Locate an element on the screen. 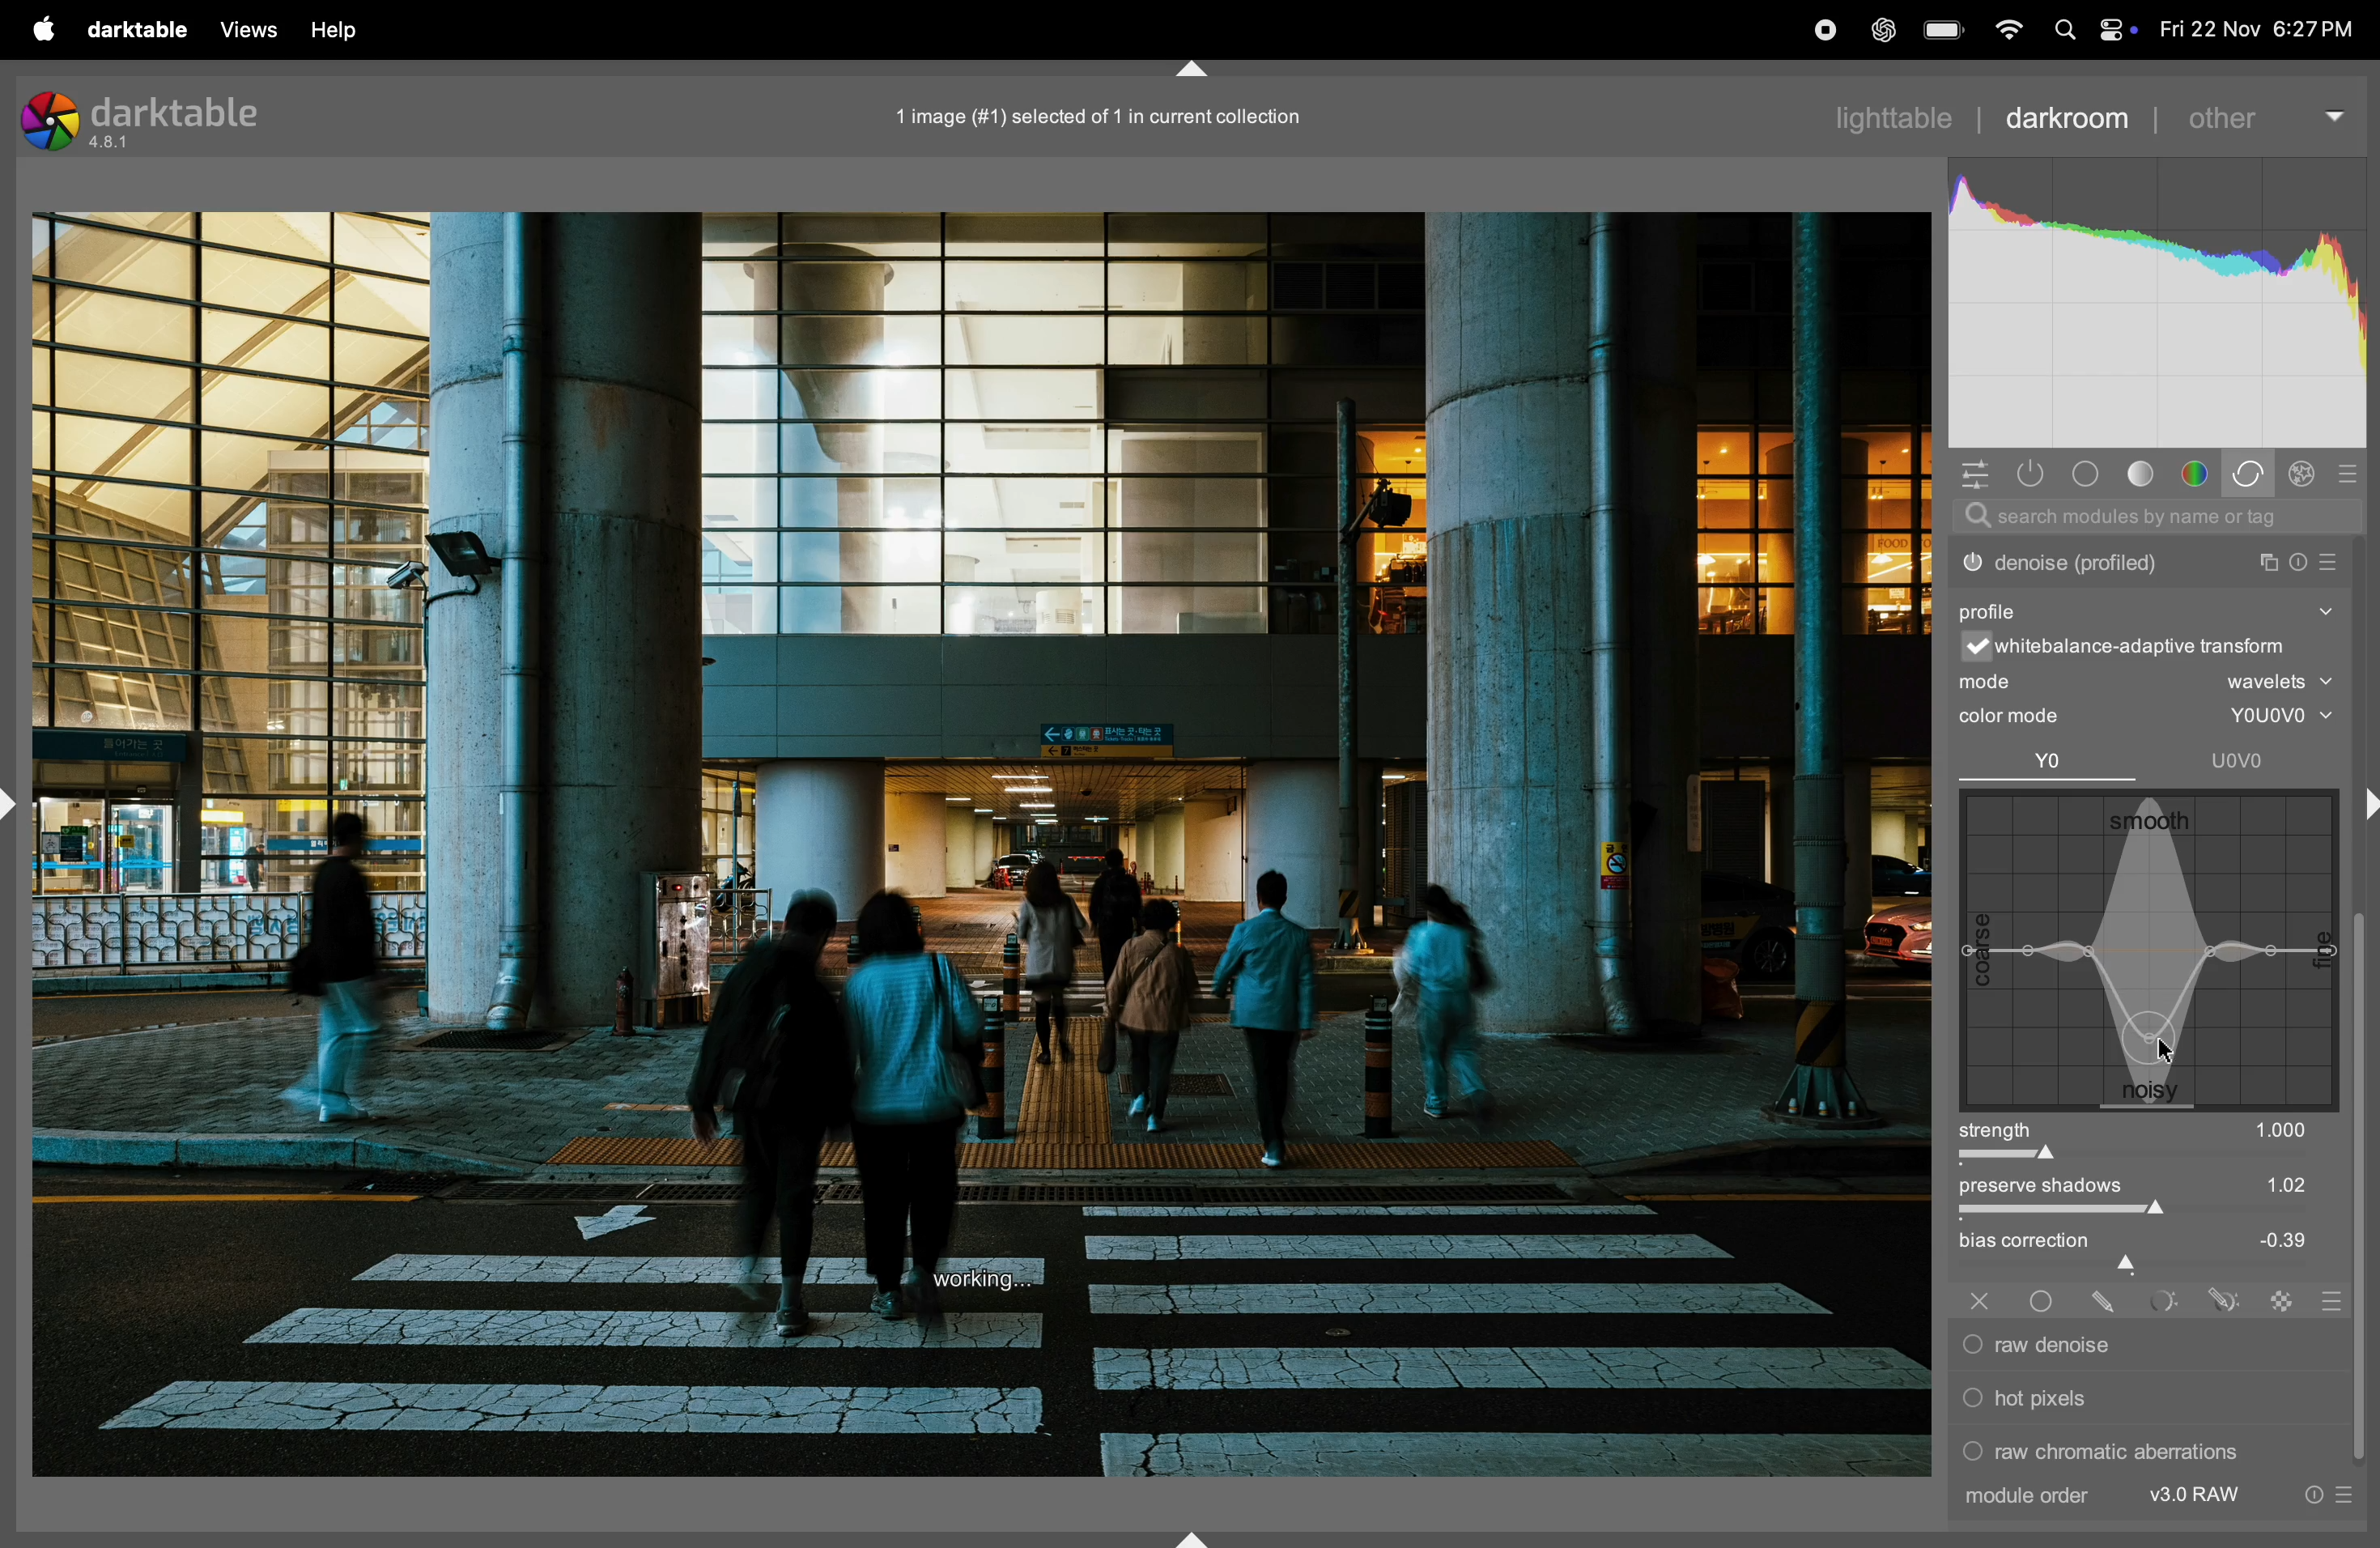 The width and height of the screenshot is (2380, 1548). preserve shadows is located at coordinates (2145, 1196).